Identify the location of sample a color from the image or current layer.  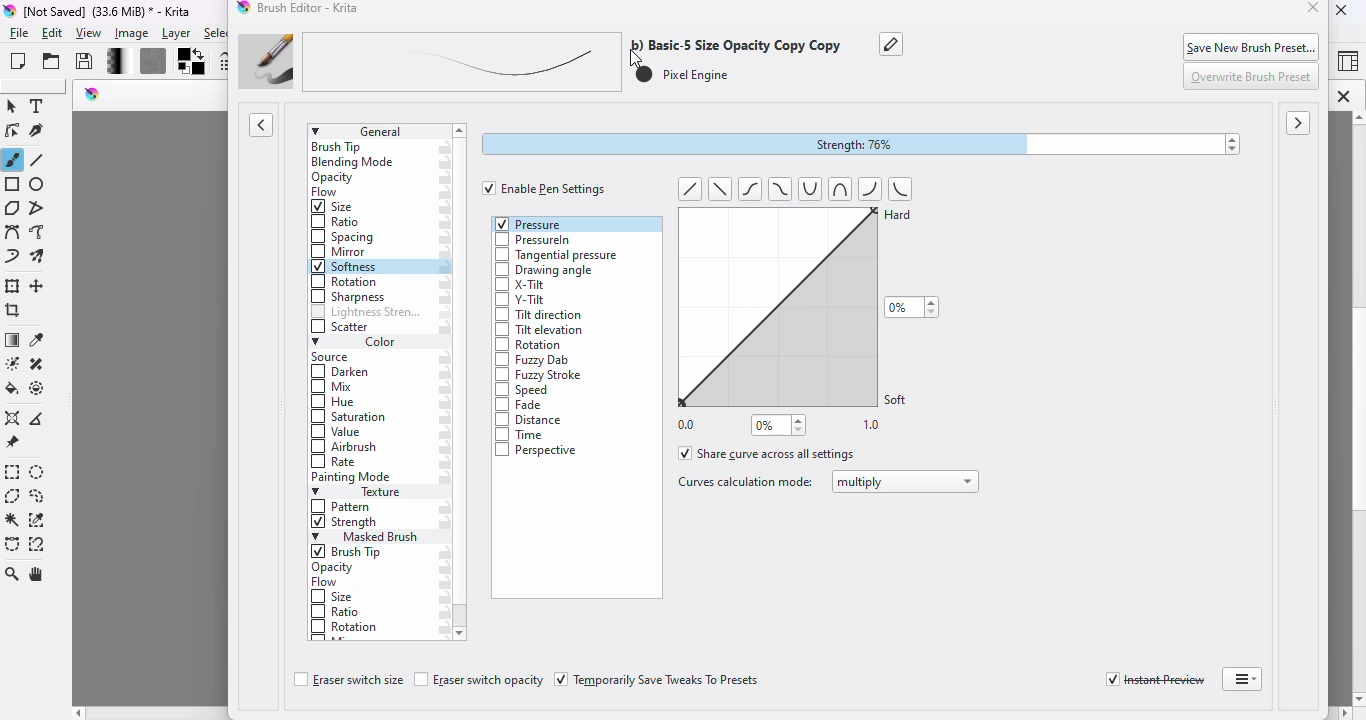
(37, 339).